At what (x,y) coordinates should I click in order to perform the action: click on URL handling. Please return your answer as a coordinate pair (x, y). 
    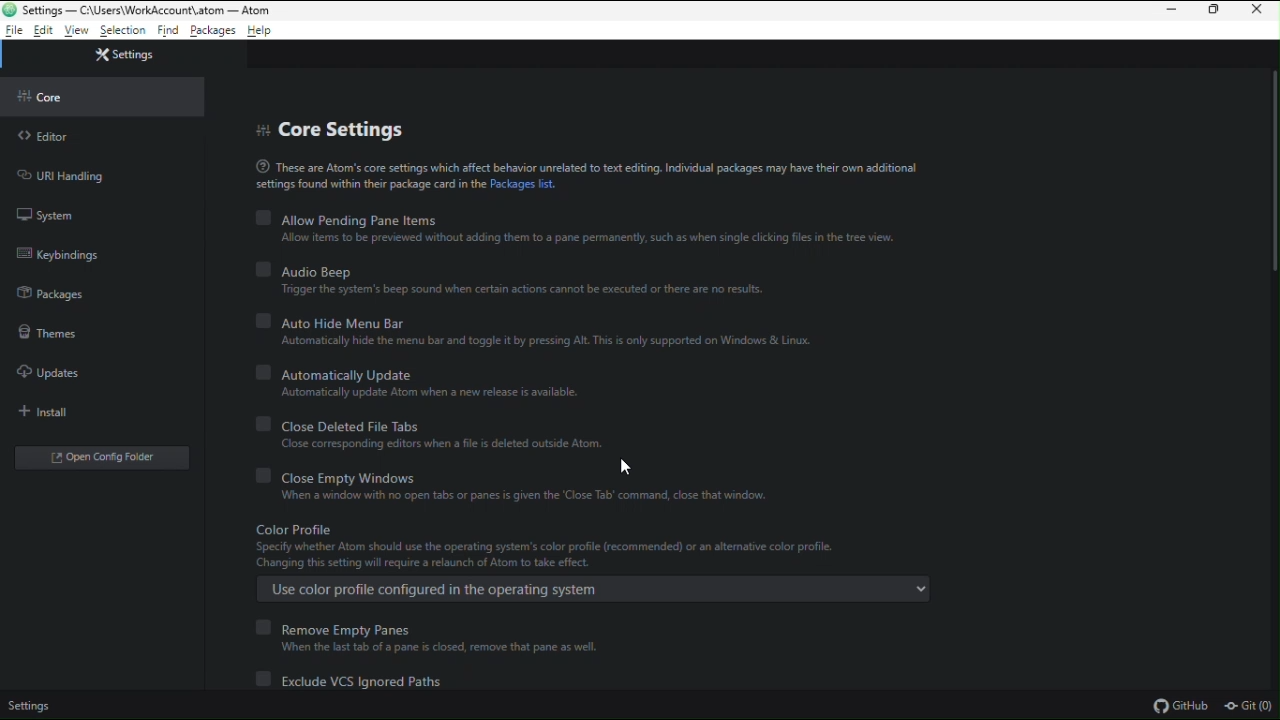
    Looking at the image, I should click on (60, 175).